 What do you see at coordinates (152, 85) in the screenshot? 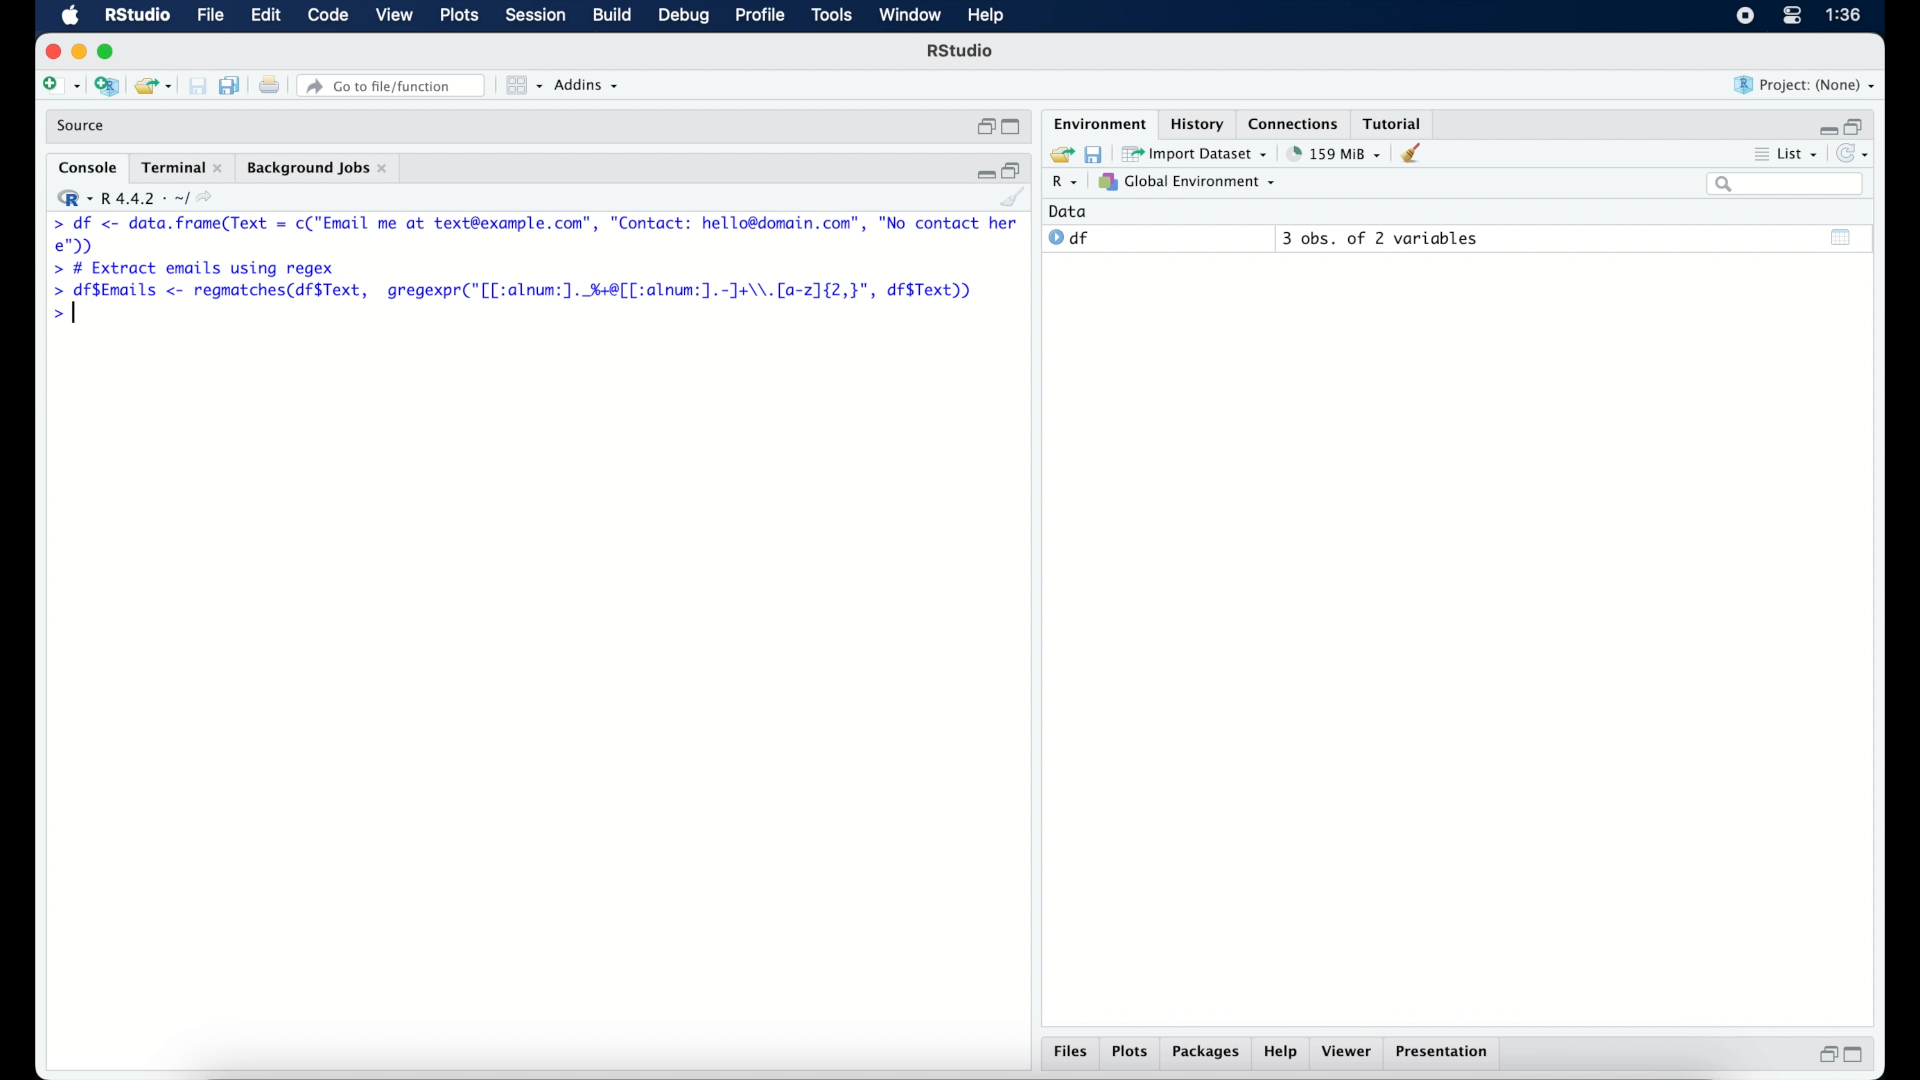
I see `open existing project` at bounding box center [152, 85].